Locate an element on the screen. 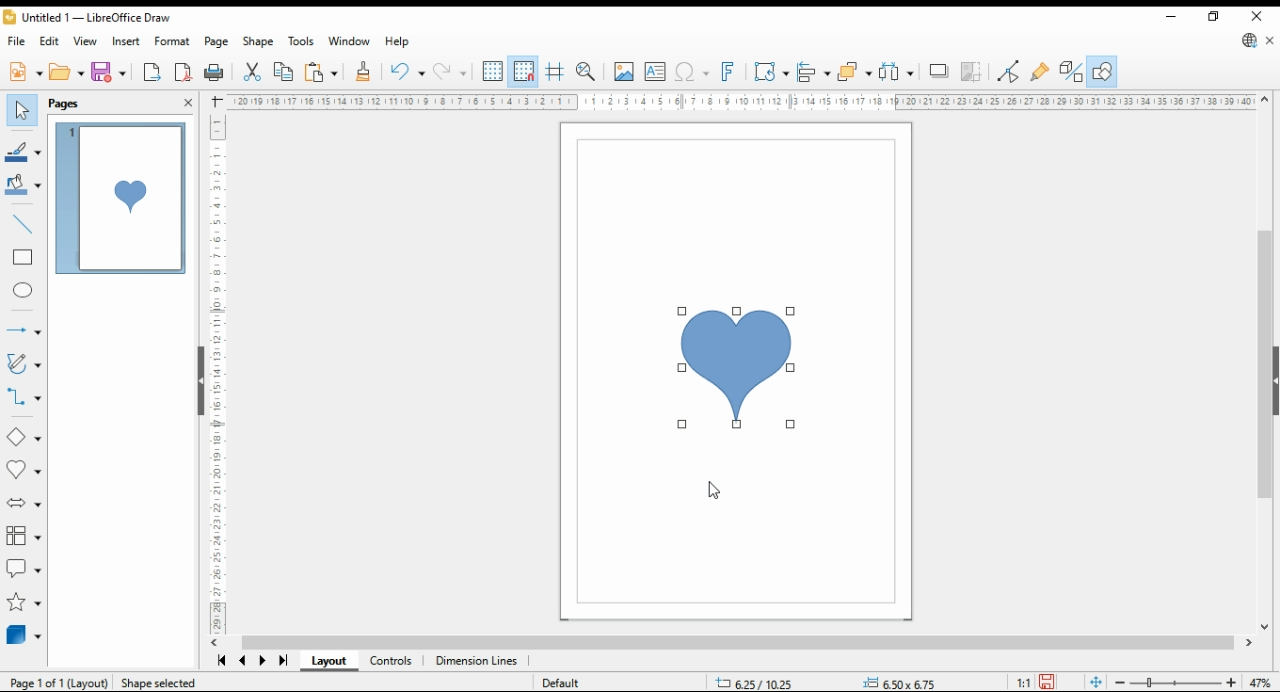 The image size is (1280, 692). Shape selected is located at coordinates (169, 682).